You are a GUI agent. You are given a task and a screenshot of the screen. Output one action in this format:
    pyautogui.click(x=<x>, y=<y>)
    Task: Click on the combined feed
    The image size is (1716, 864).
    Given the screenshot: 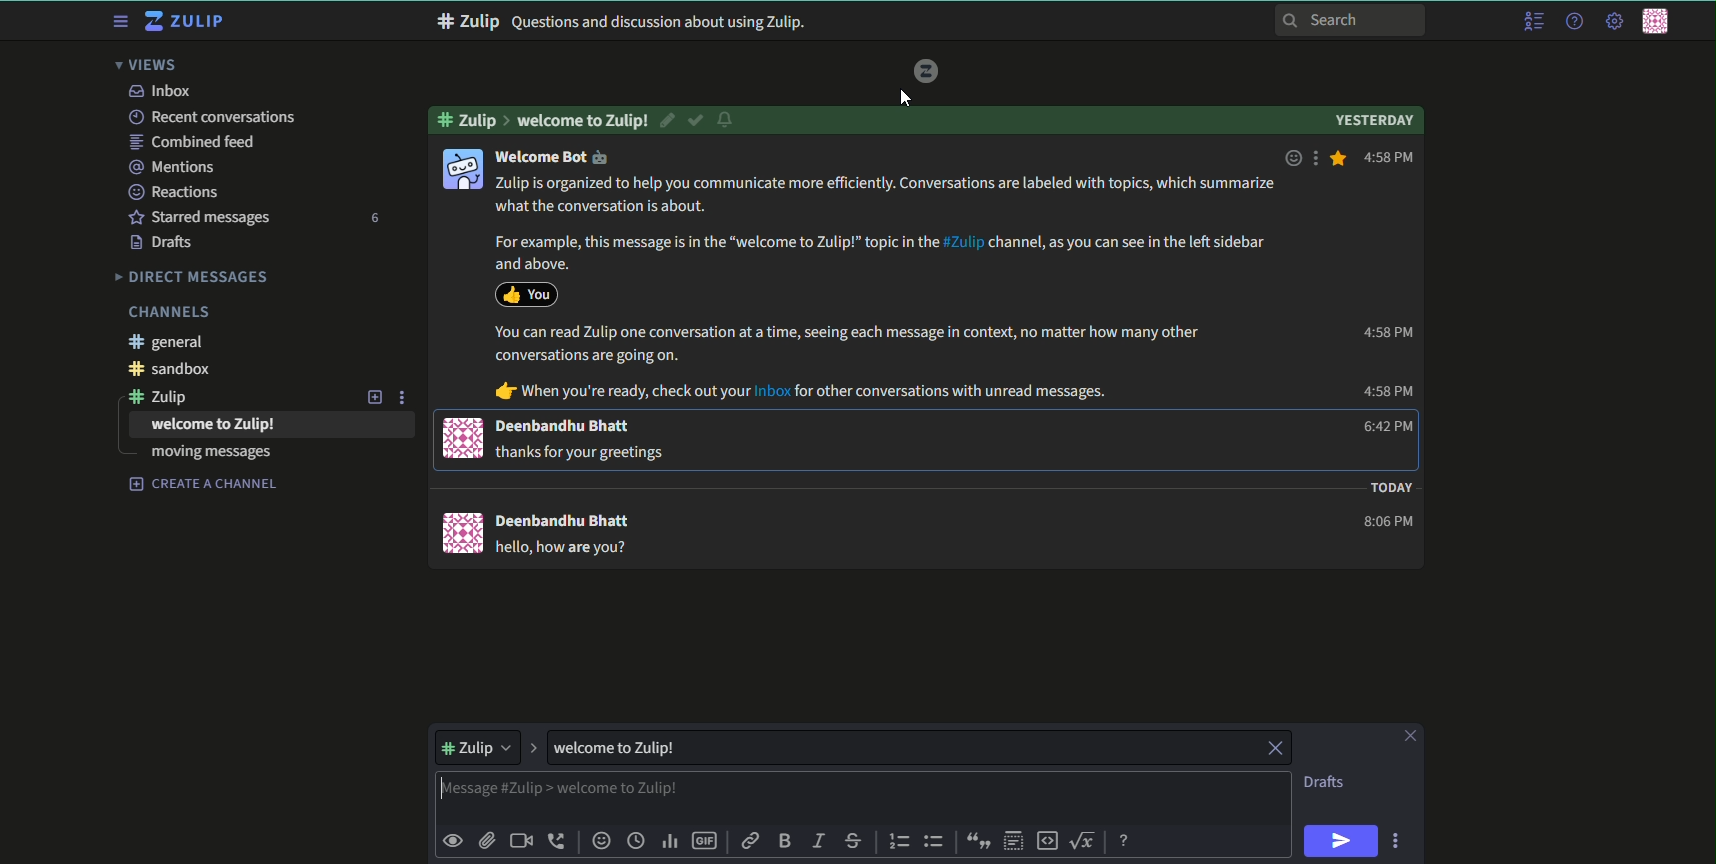 What is the action you would take?
    pyautogui.click(x=195, y=142)
    